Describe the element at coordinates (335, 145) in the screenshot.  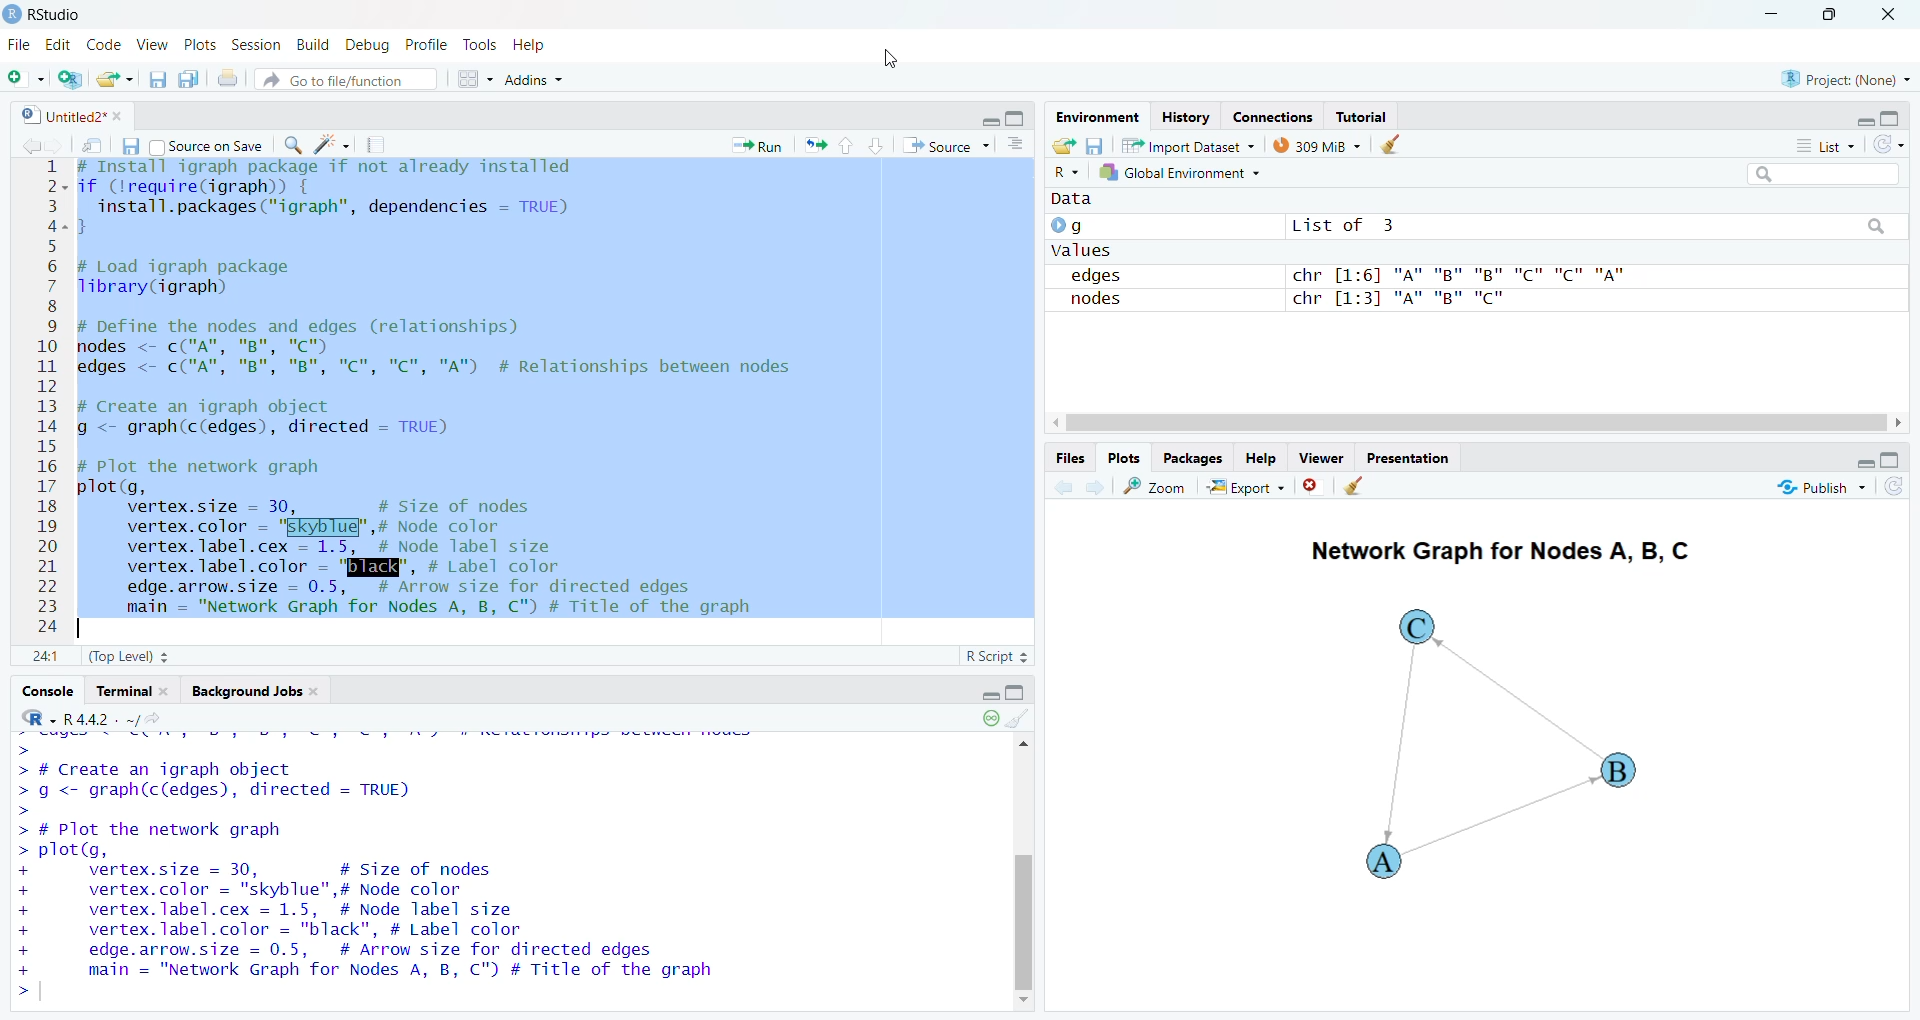
I see `spark` at that location.